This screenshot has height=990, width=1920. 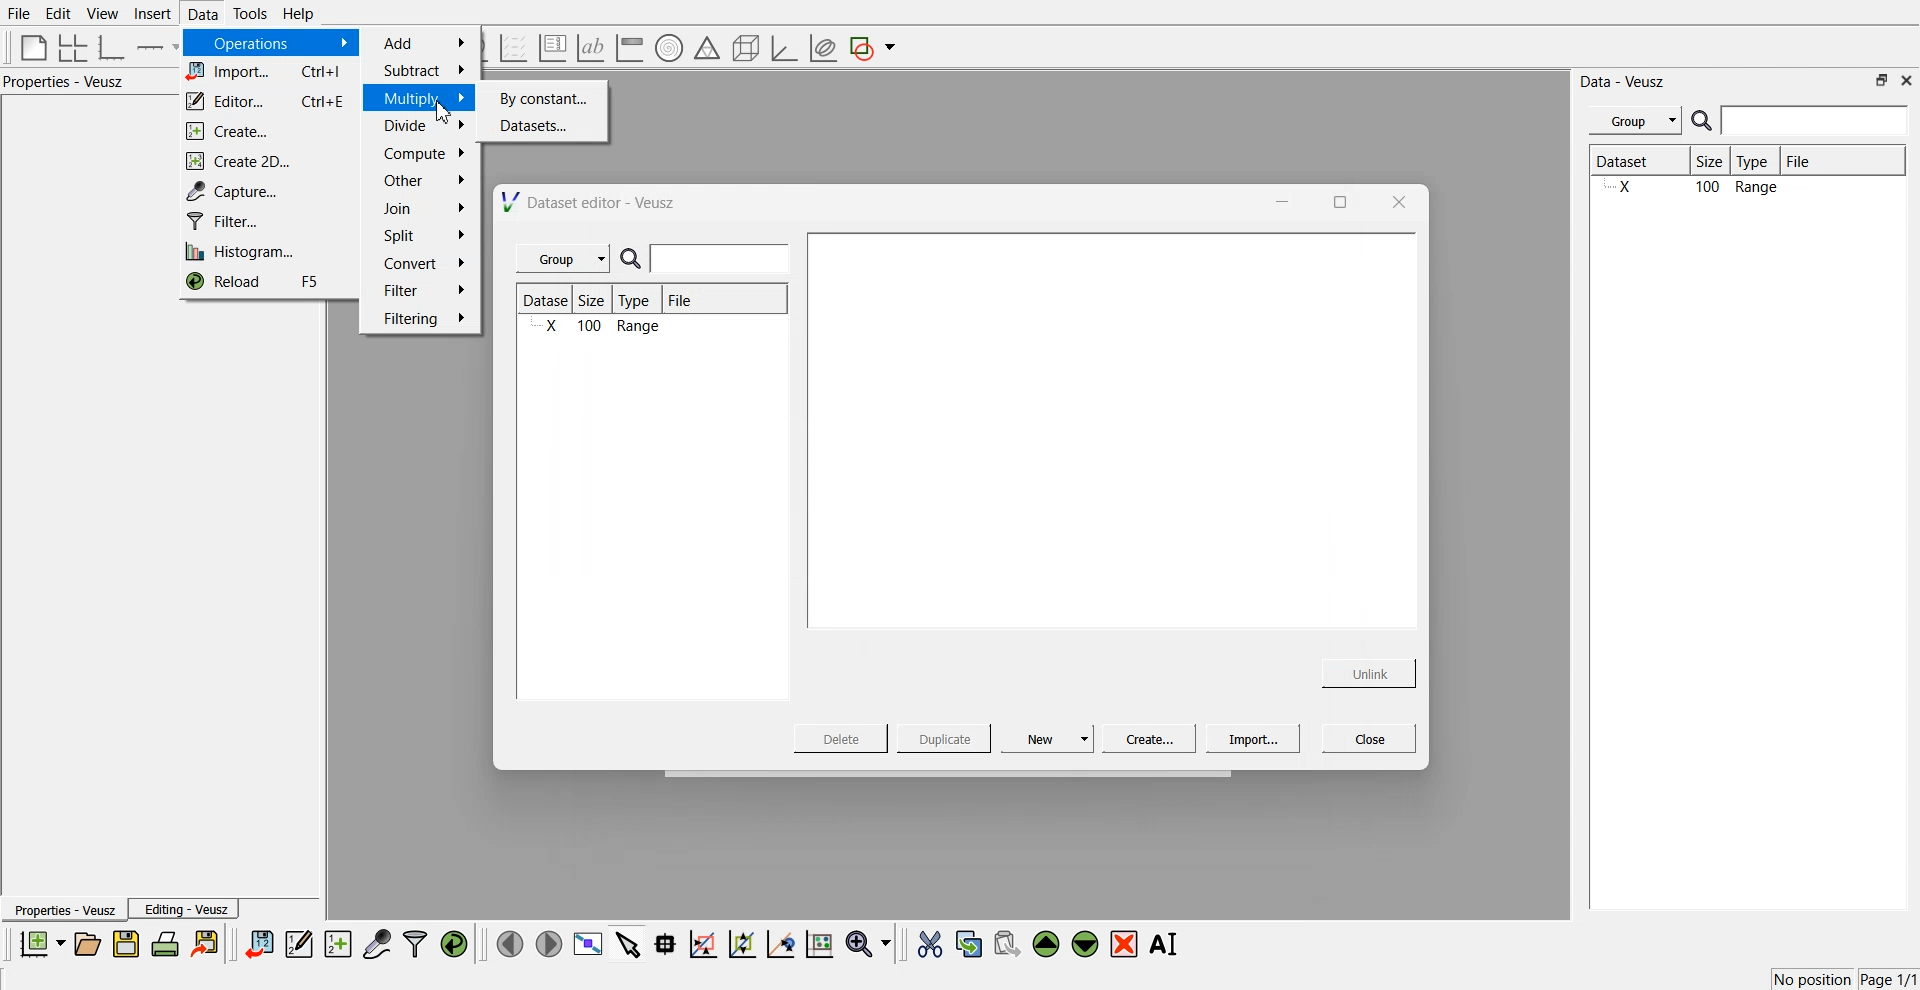 I want to click on Subtract, so click(x=423, y=70).